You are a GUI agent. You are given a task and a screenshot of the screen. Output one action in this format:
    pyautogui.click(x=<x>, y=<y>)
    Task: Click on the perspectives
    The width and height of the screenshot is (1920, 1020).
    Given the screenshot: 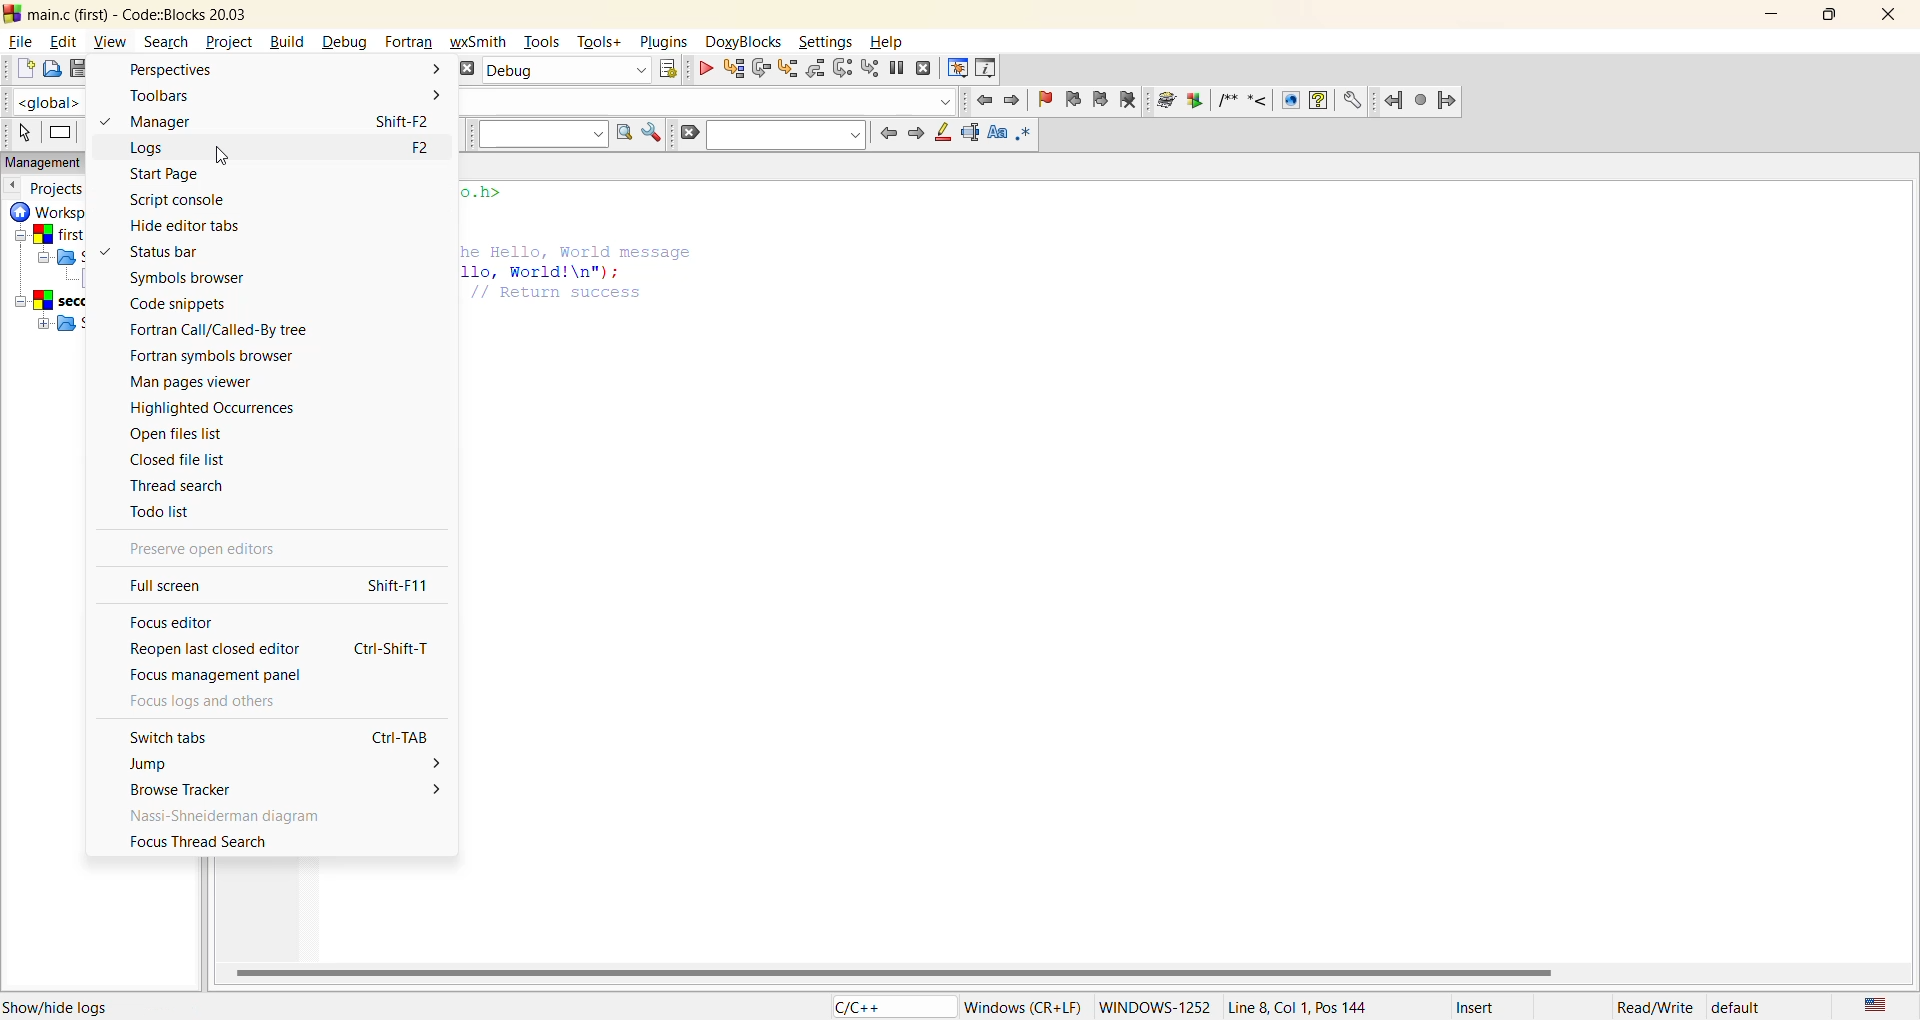 What is the action you would take?
    pyautogui.click(x=281, y=70)
    